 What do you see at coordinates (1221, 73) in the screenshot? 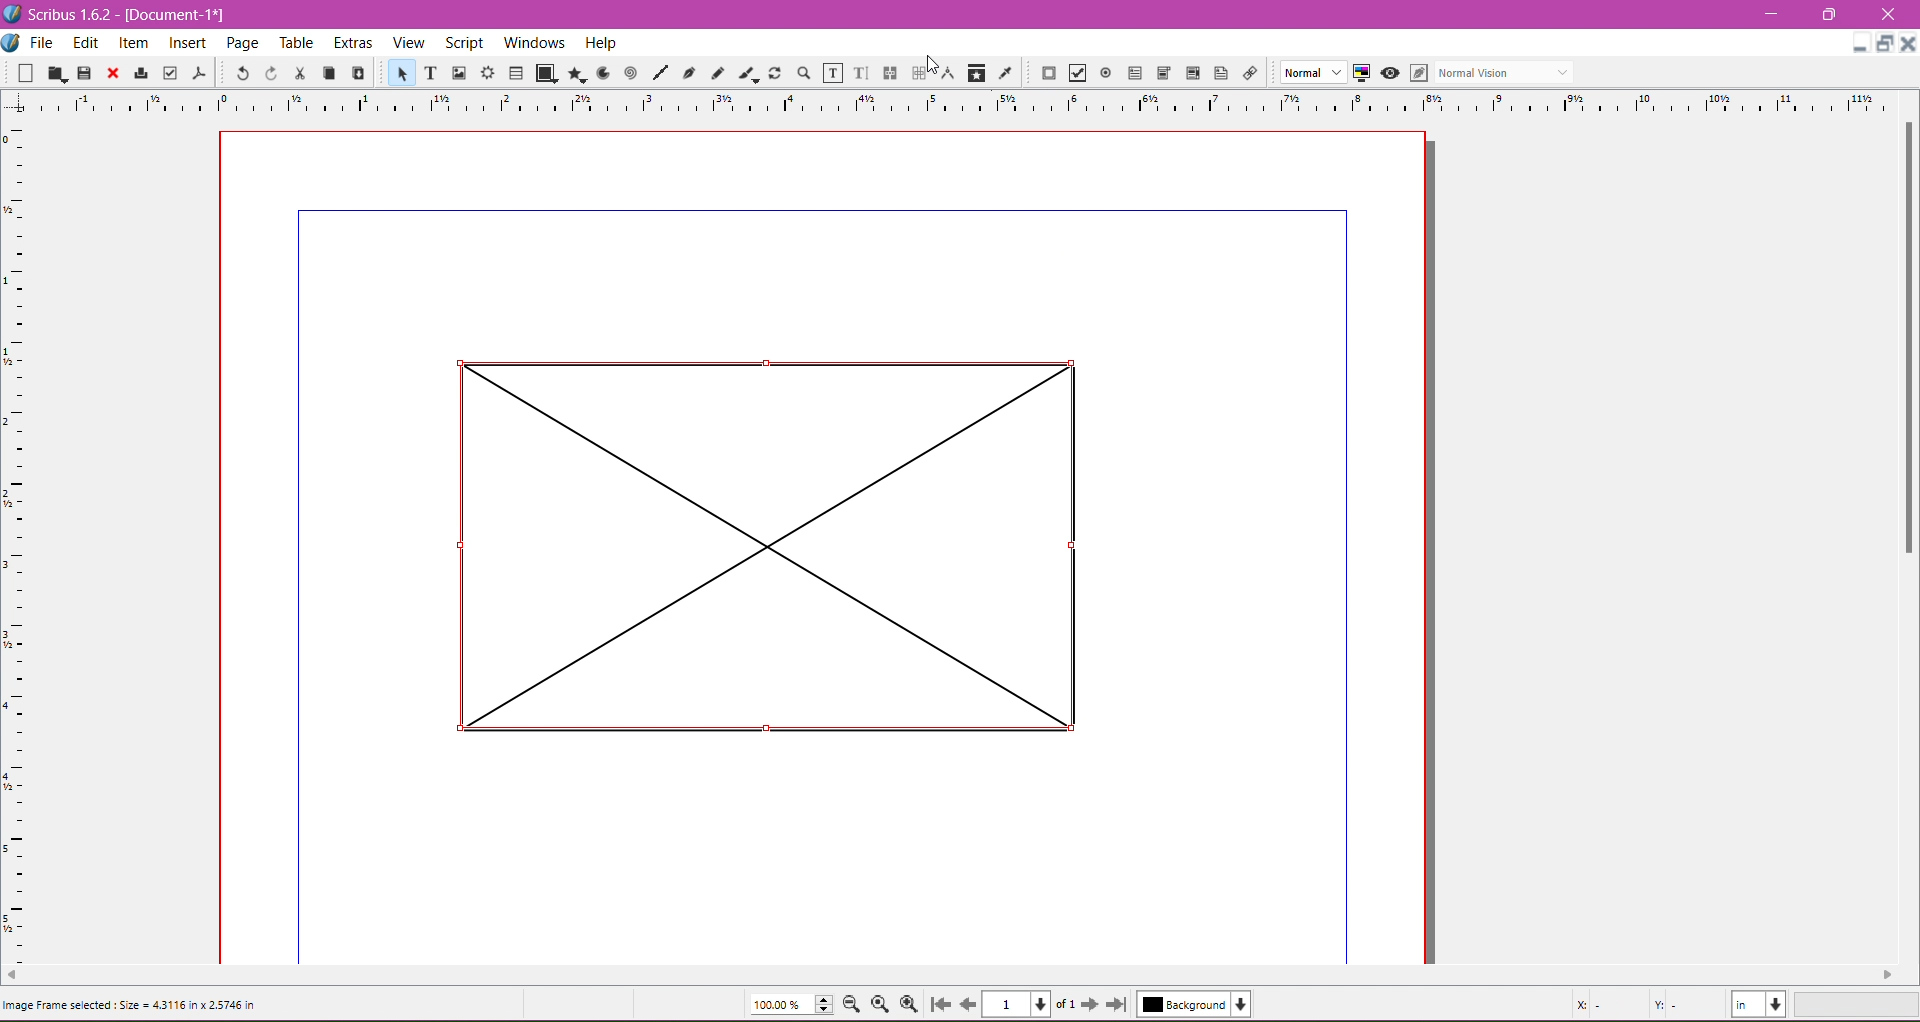
I see `Text Annotation` at bounding box center [1221, 73].